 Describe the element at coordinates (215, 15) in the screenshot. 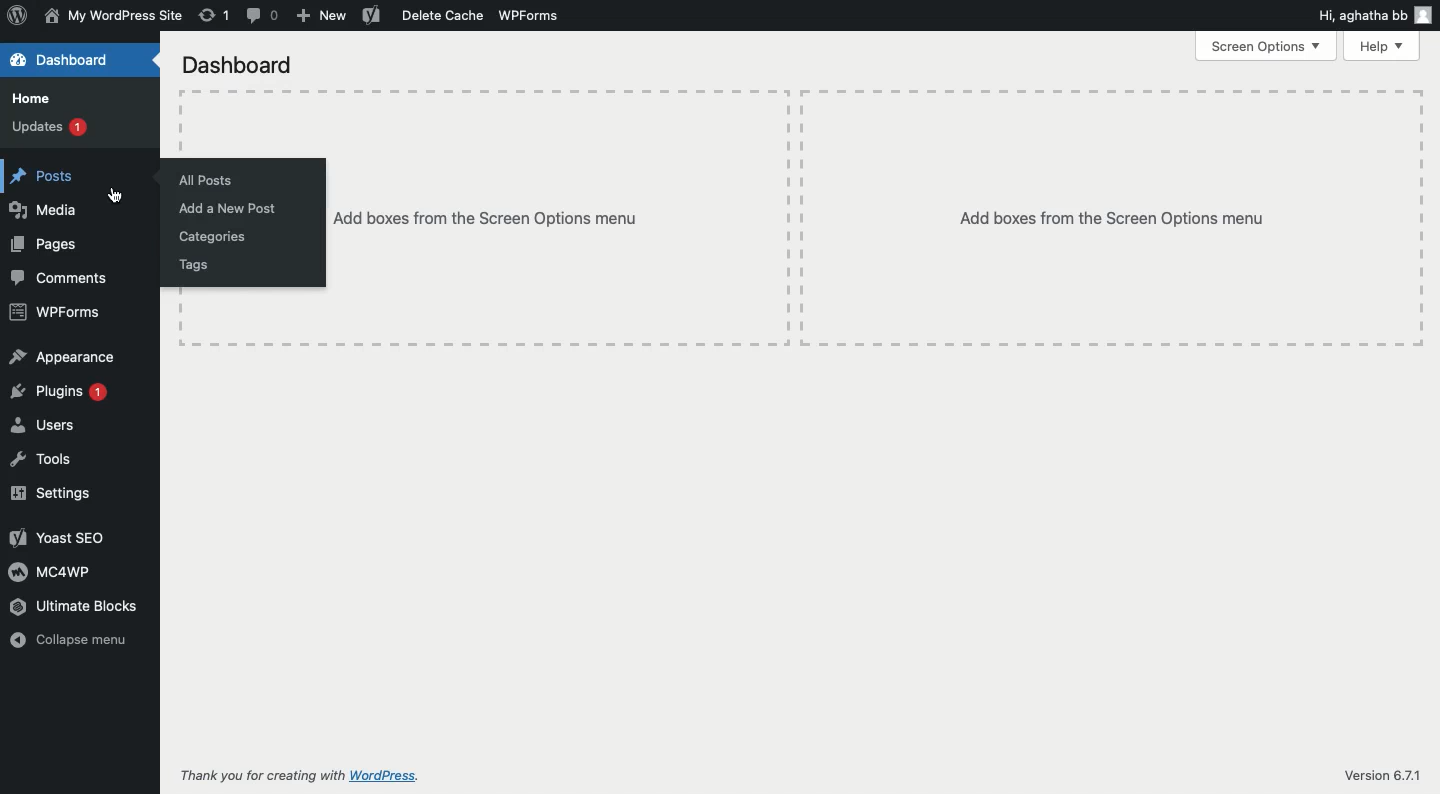

I see `Revision` at that location.